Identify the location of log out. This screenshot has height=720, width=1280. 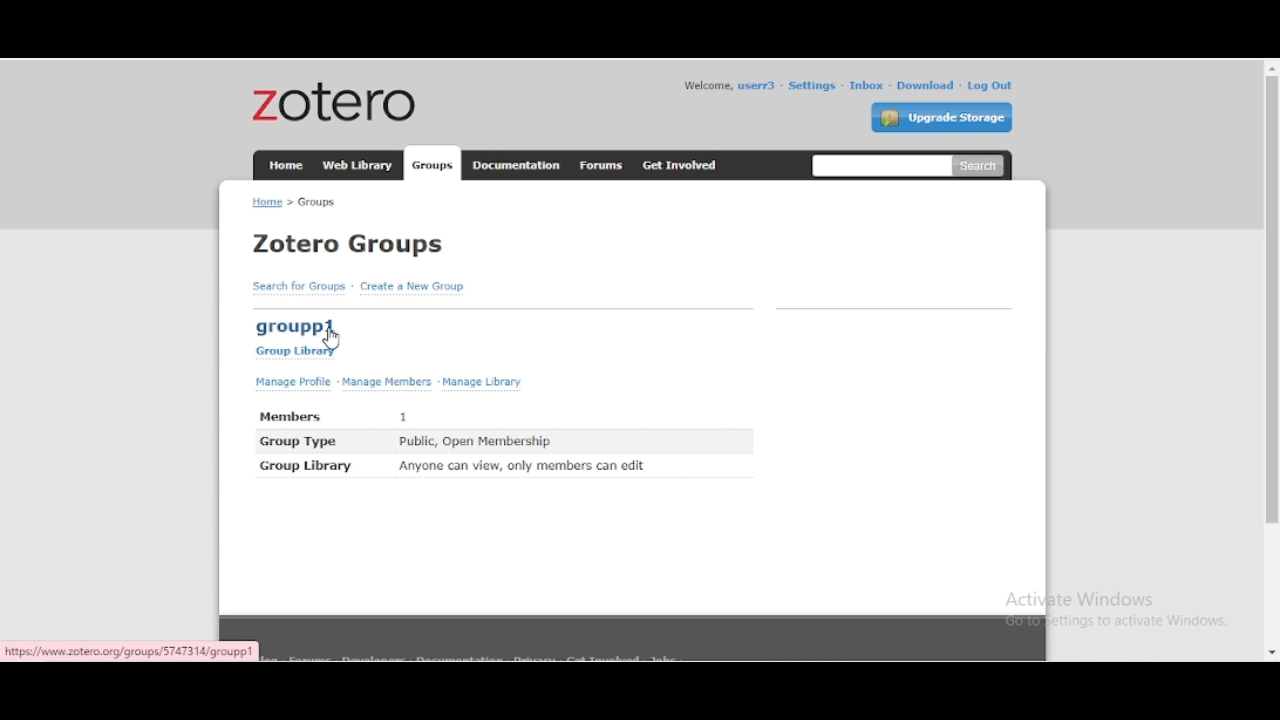
(990, 85).